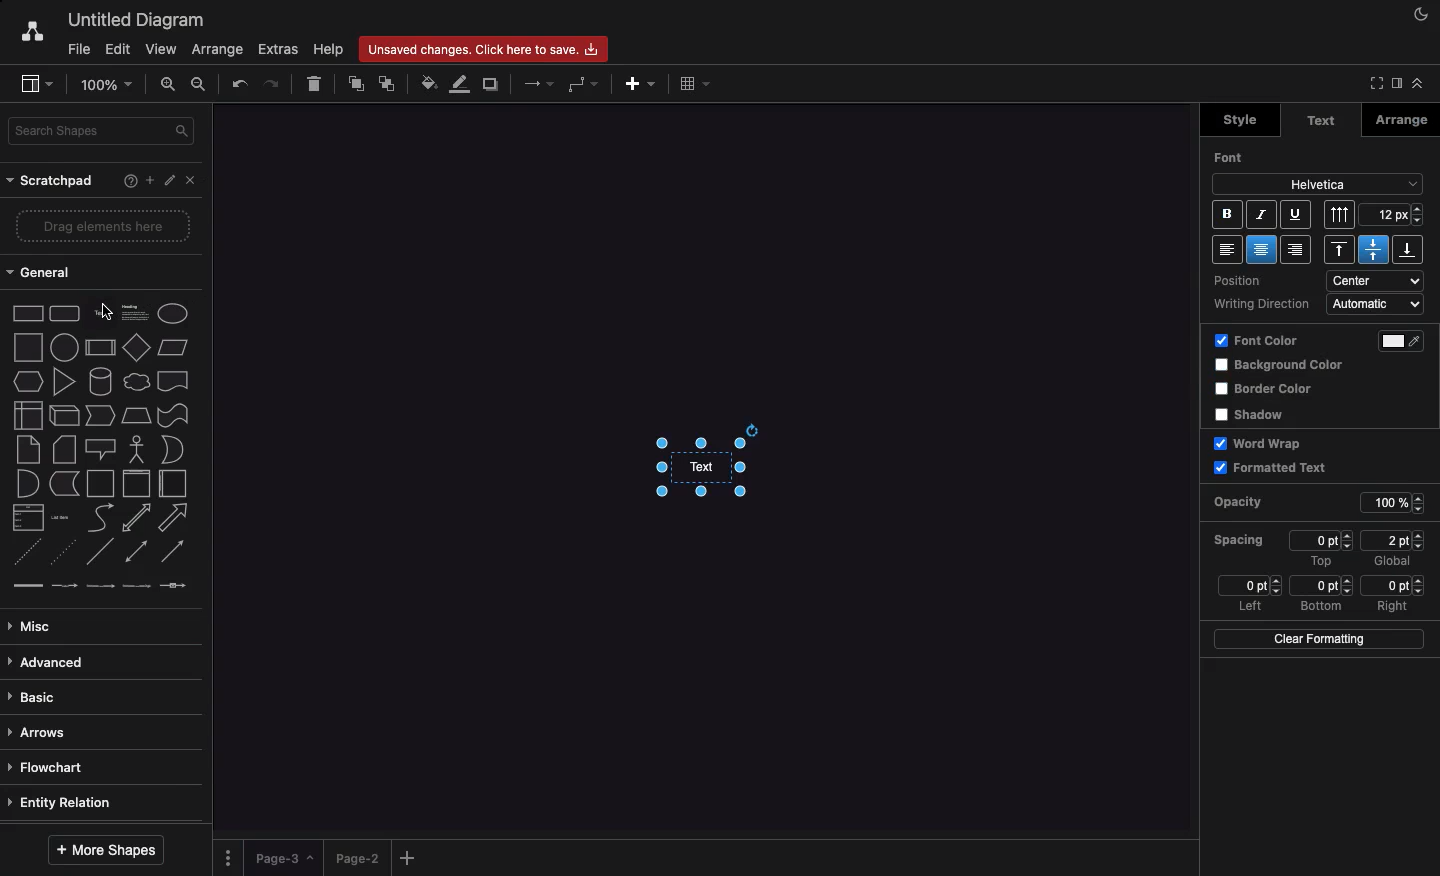  Describe the element at coordinates (1393, 563) in the screenshot. I see `Global` at that location.